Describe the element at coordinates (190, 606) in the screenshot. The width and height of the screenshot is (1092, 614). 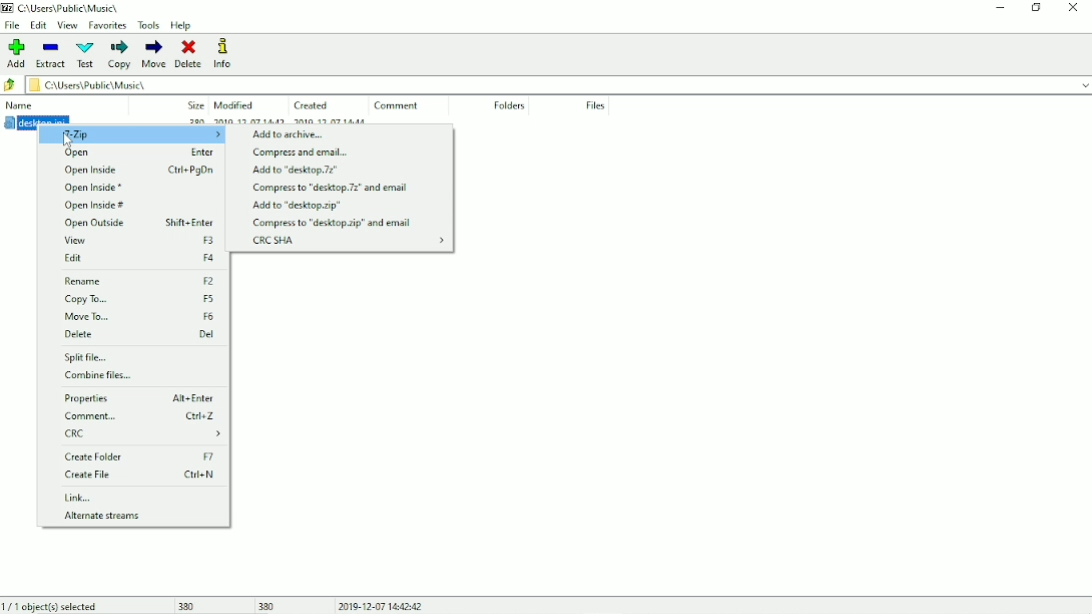
I see `380` at that location.